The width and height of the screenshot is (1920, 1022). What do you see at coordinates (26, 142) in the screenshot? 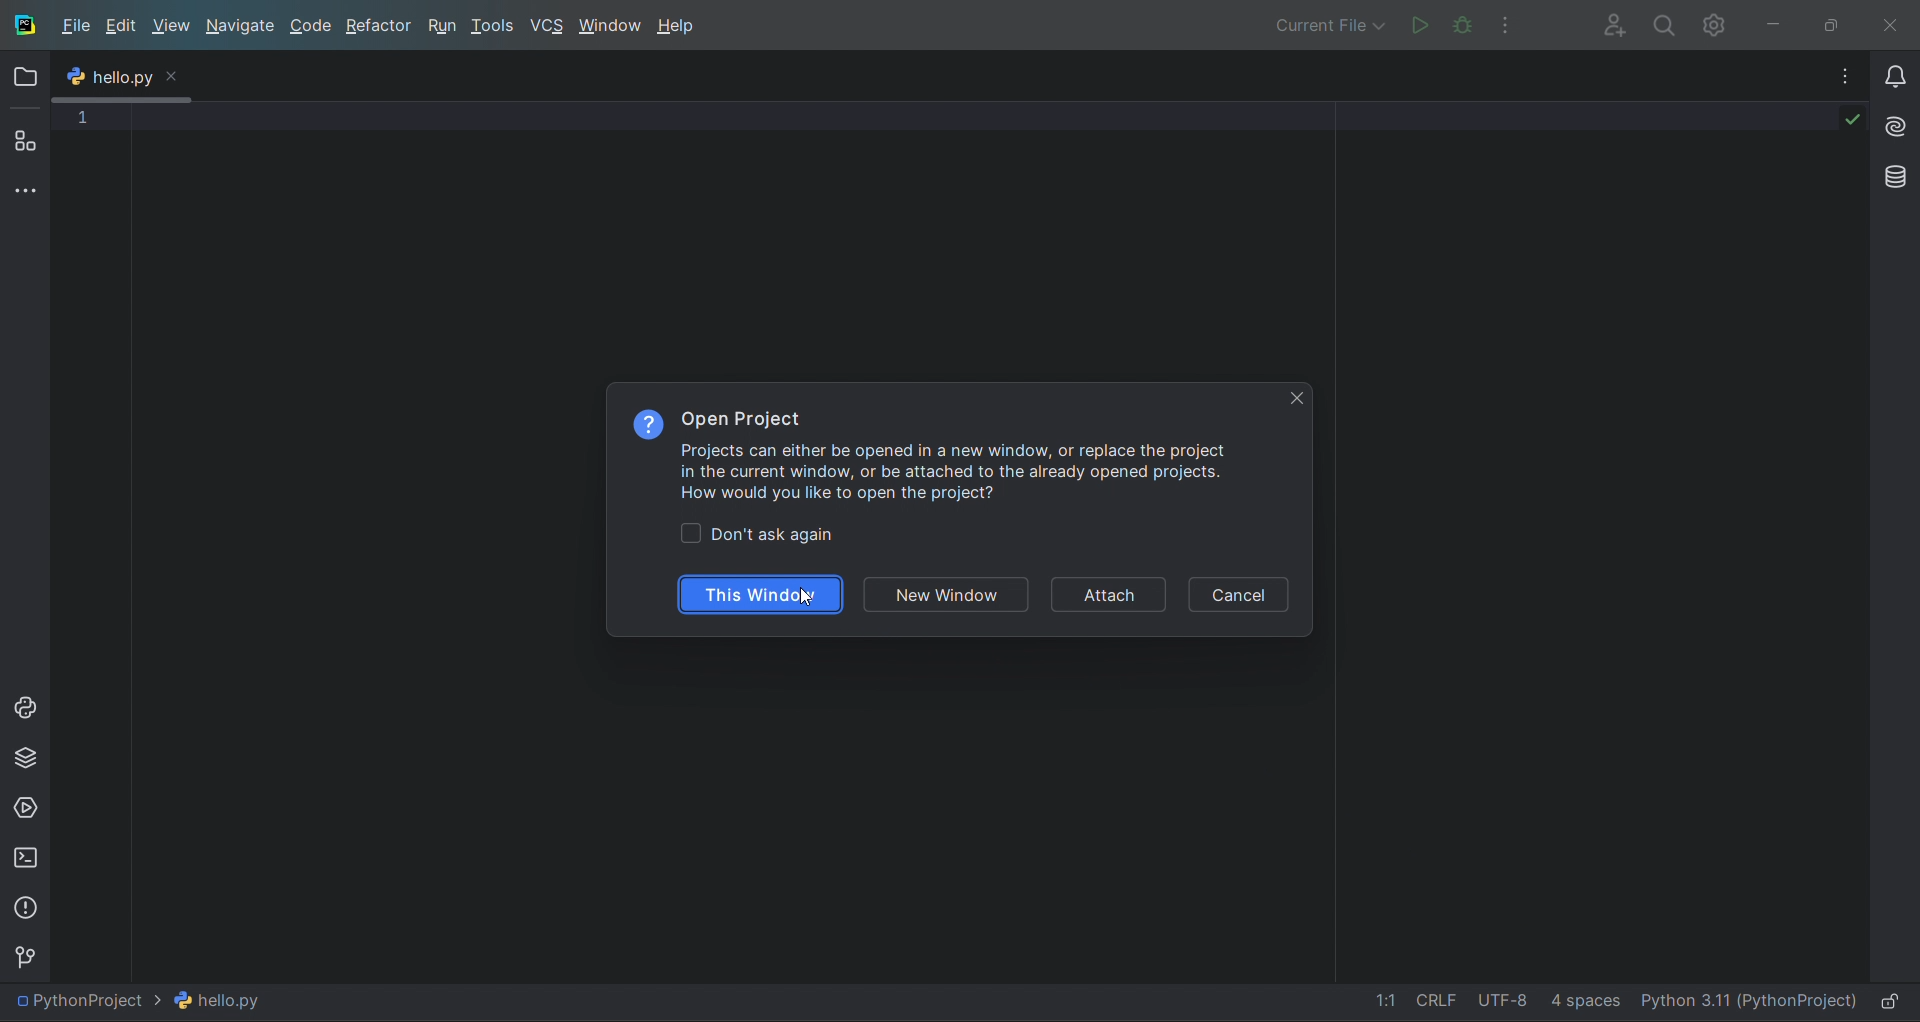
I see `structure` at bounding box center [26, 142].